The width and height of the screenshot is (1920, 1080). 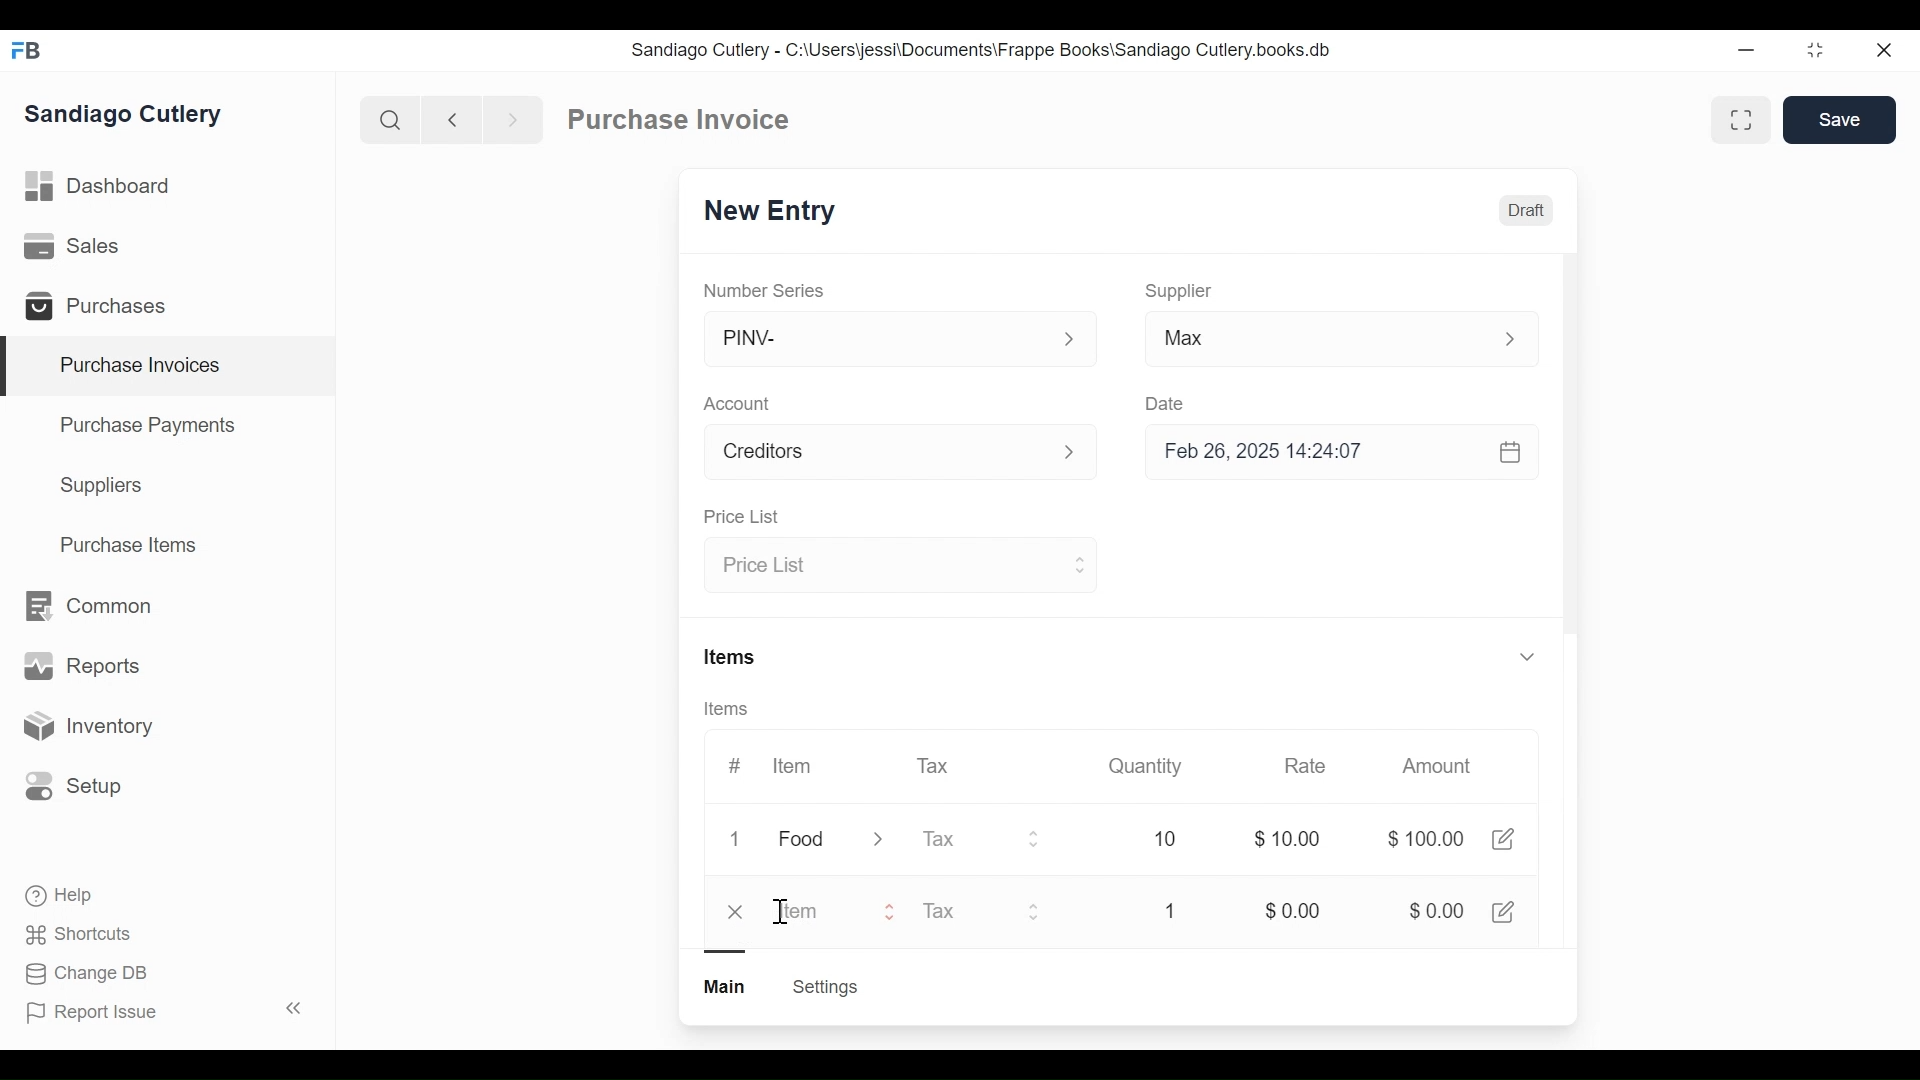 I want to click on Max, so click(x=1302, y=342).